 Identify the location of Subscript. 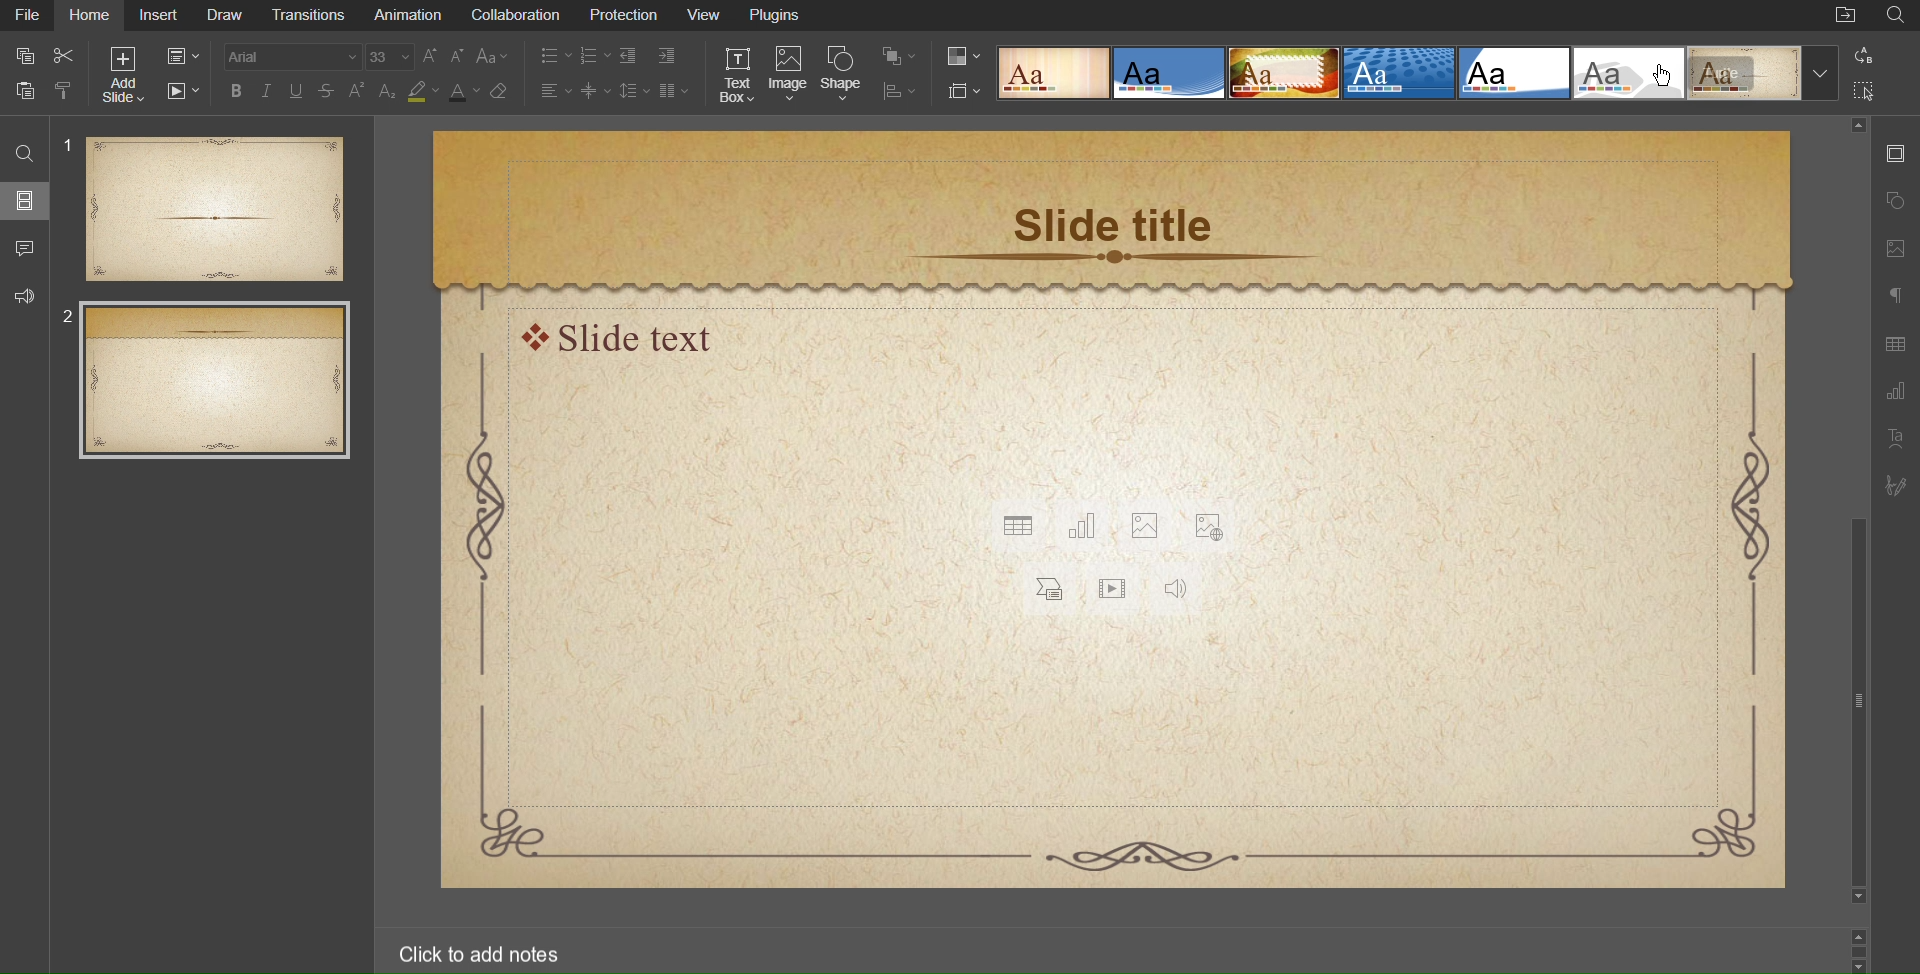
(388, 91).